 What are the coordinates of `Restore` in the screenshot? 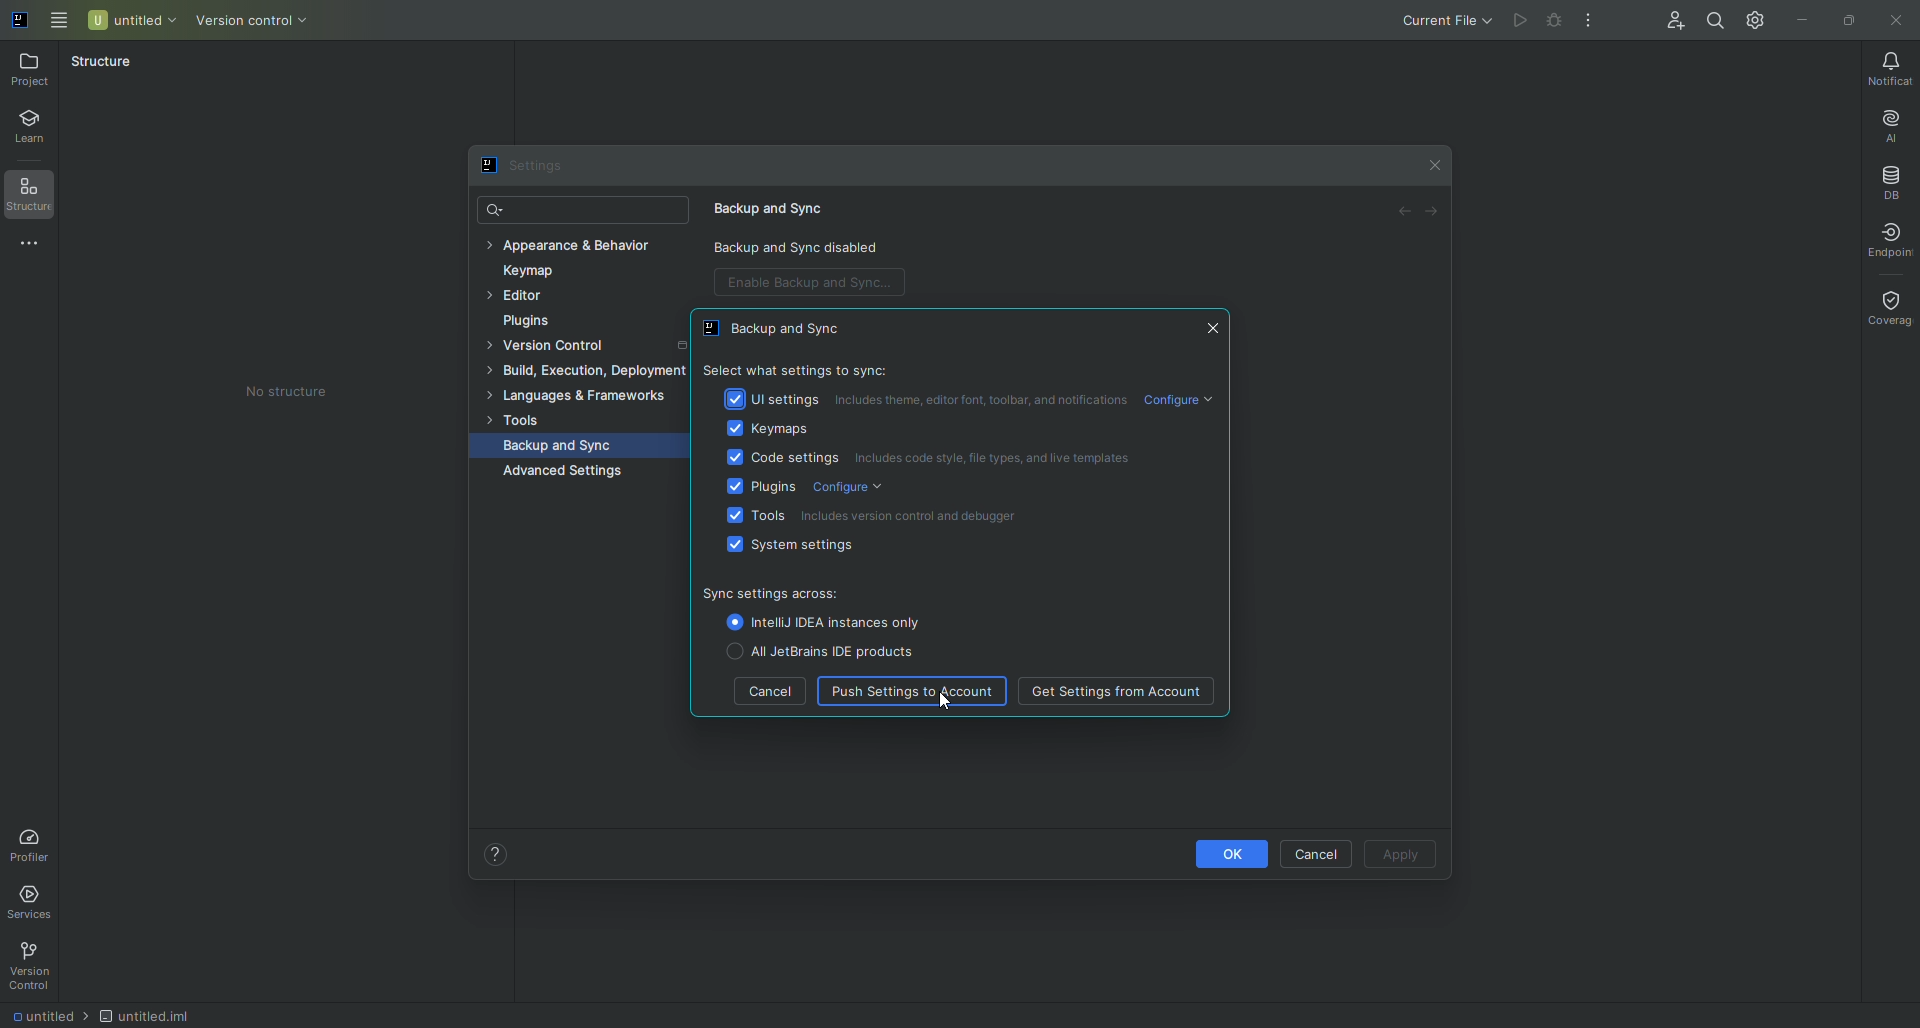 It's located at (1846, 18).